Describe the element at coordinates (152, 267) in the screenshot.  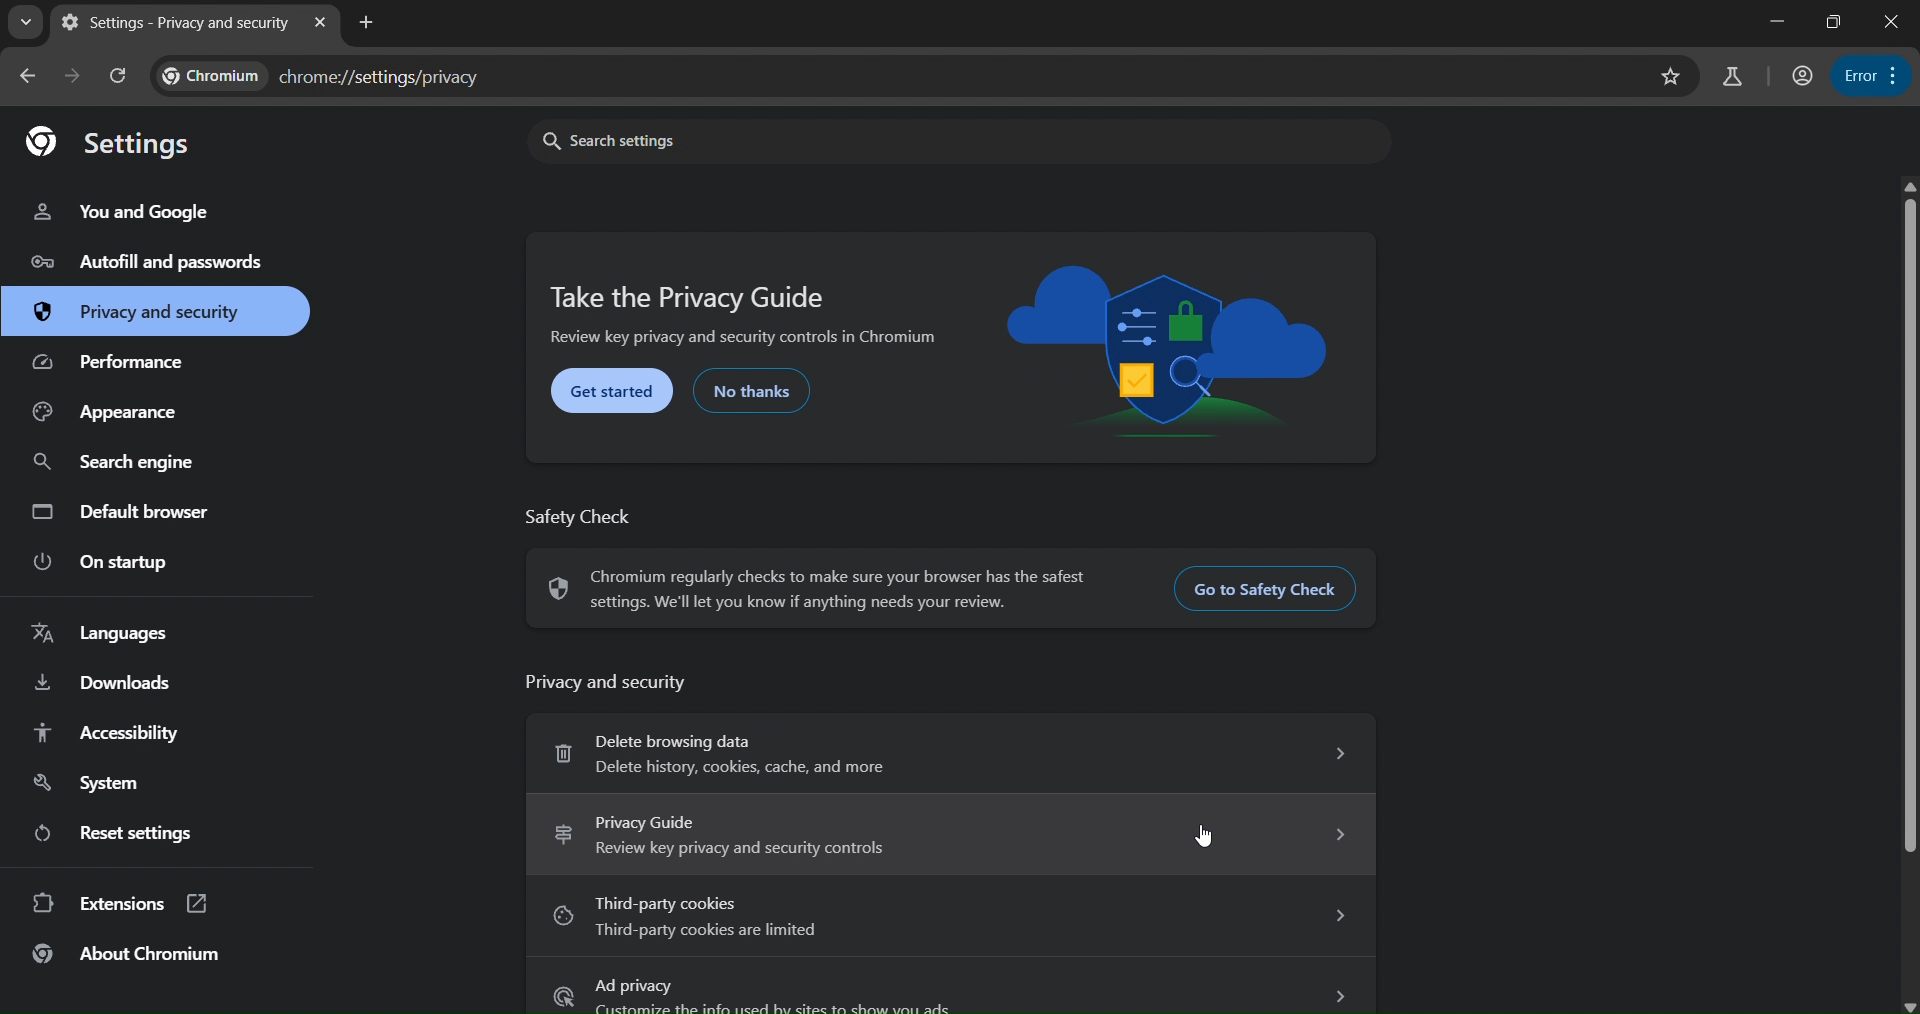
I see `autofill and passwords` at that location.